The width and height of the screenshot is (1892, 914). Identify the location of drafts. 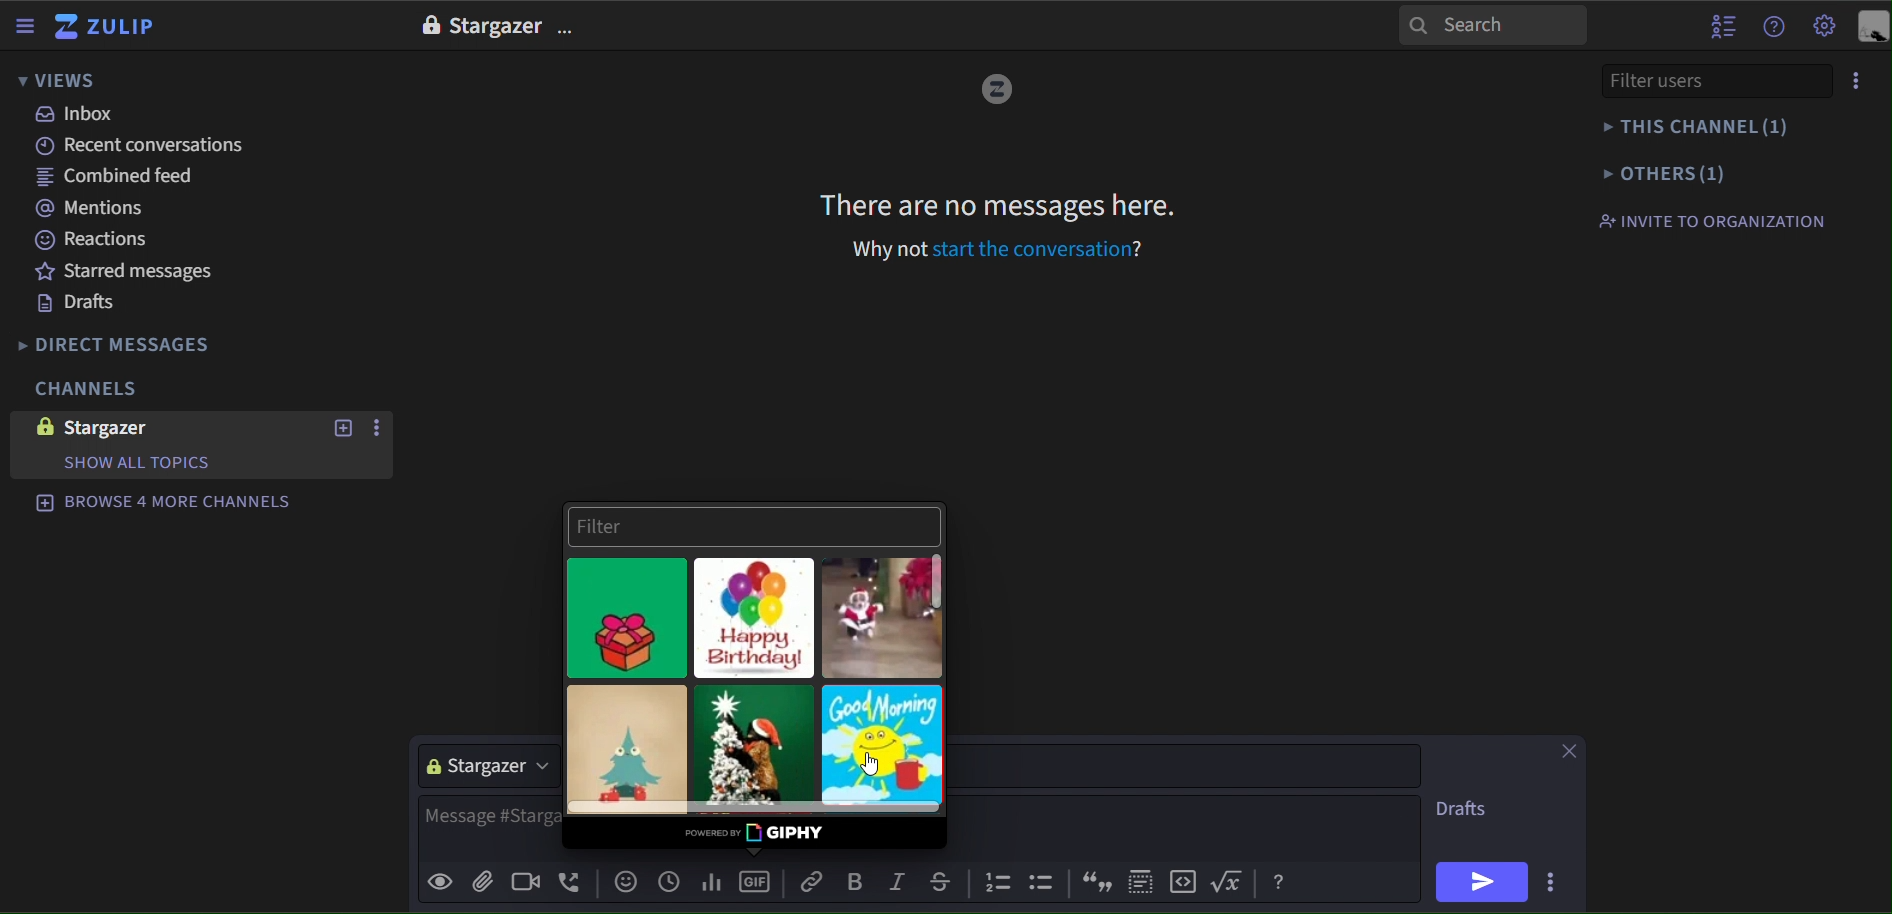
(1467, 812).